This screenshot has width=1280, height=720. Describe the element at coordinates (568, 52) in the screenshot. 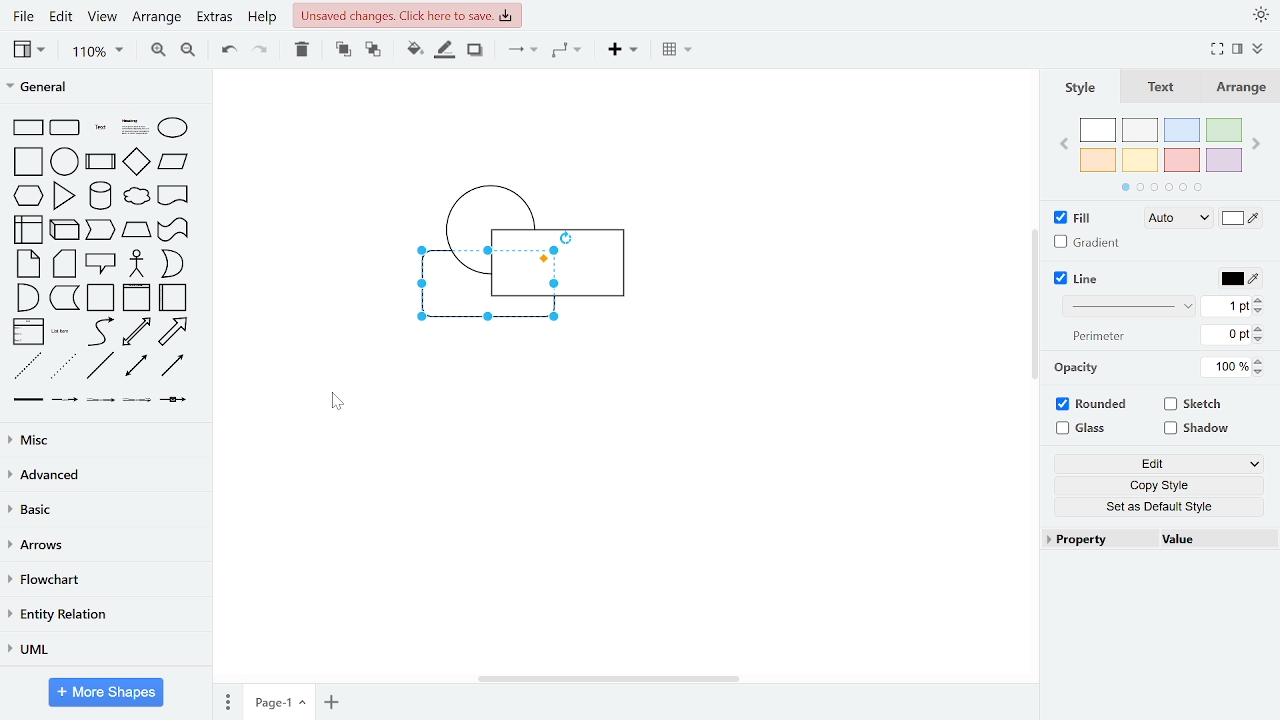

I see `waypoints` at that location.